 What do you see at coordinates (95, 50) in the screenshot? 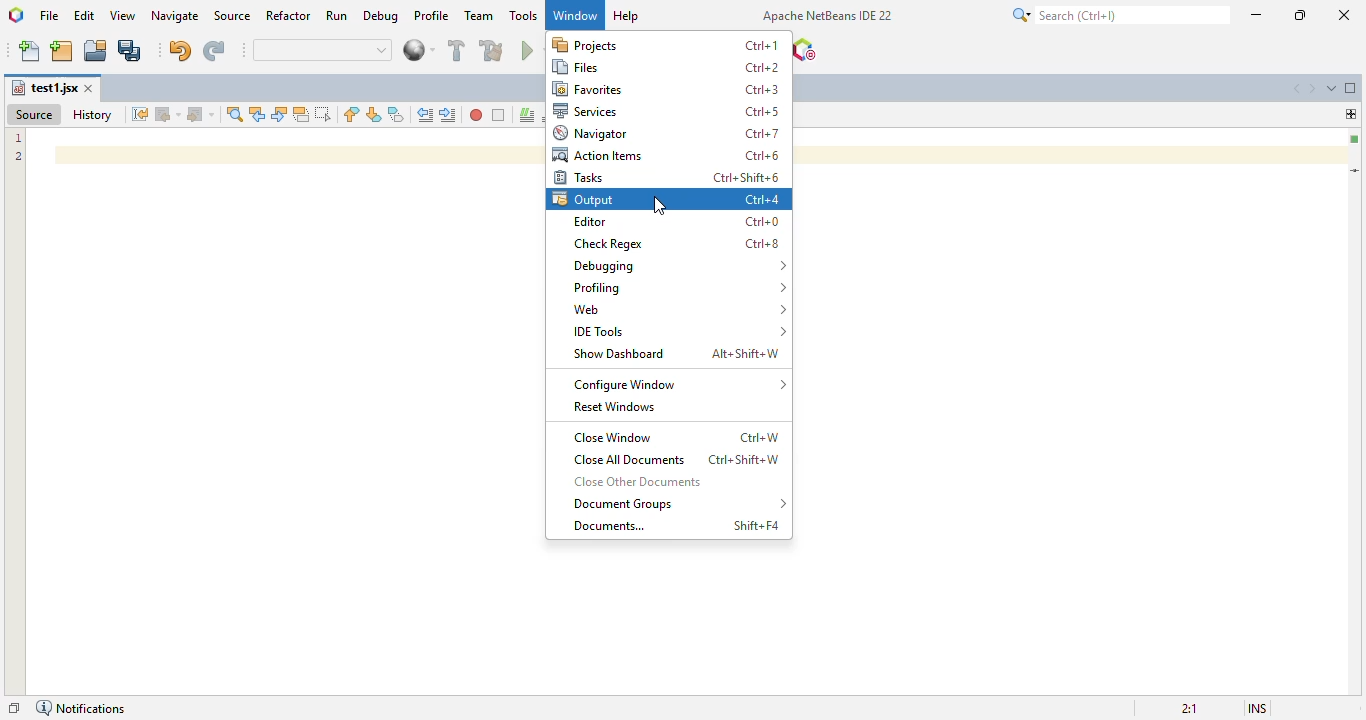
I see `open project` at bounding box center [95, 50].